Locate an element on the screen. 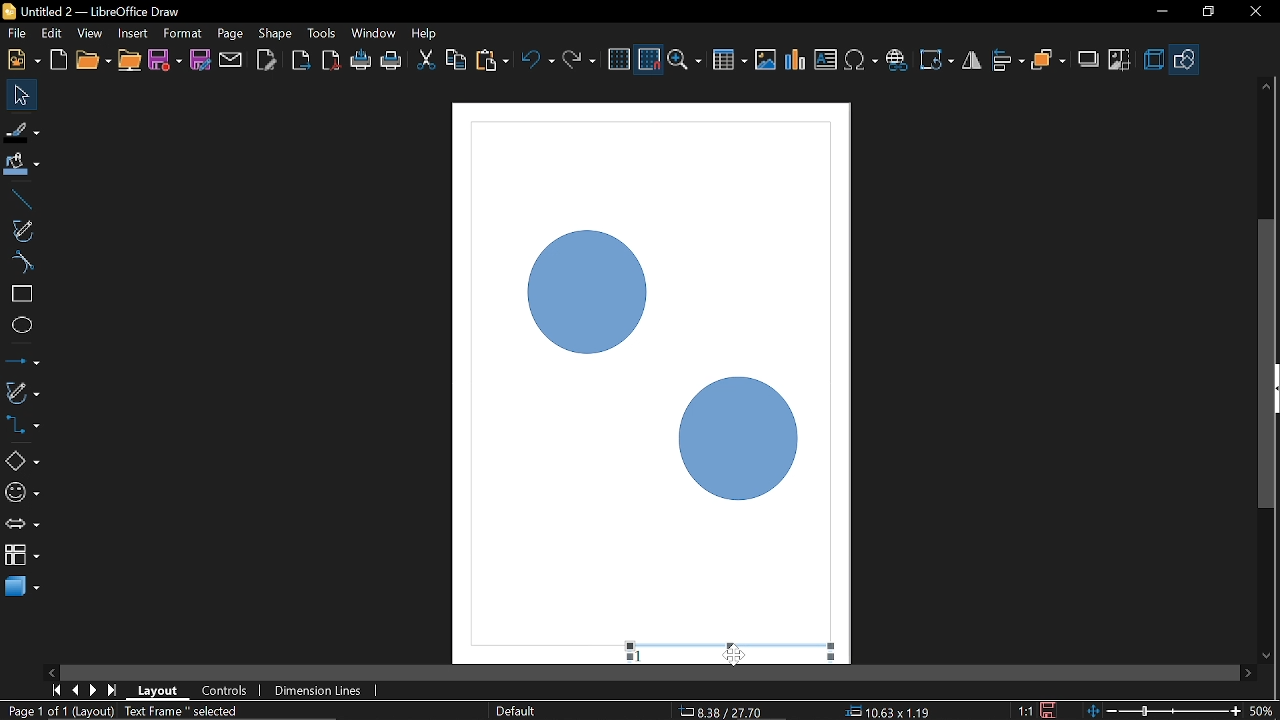 Image resolution: width=1280 pixels, height=720 pixels. Save is located at coordinates (166, 62).